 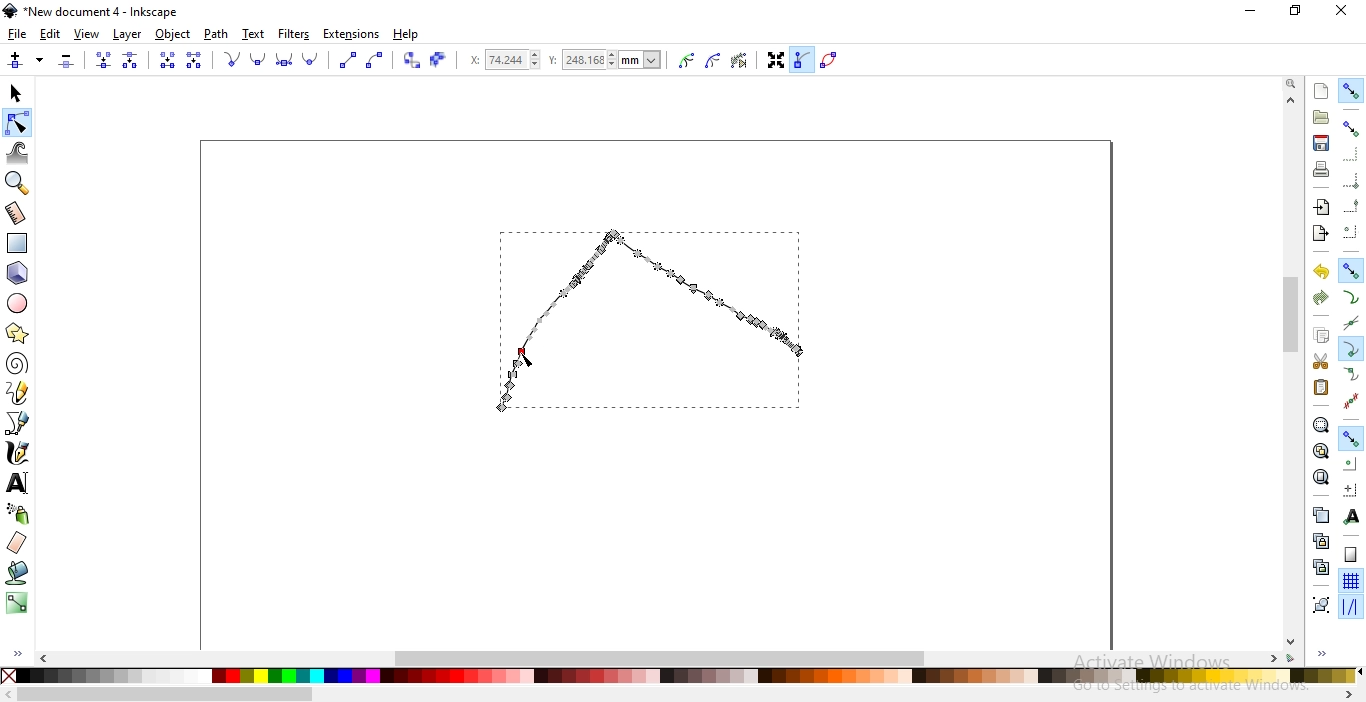 I want to click on show path outline(without path effects), so click(x=832, y=59).